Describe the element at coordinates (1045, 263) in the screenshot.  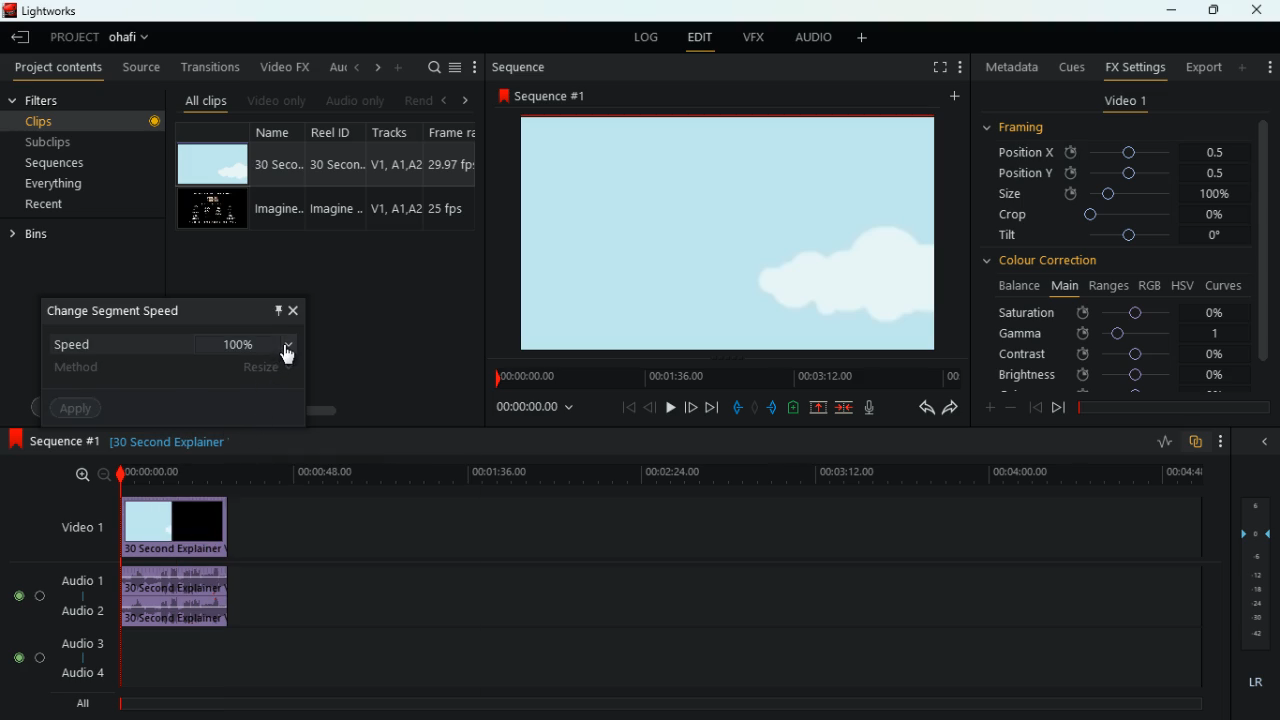
I see `colour correction` at that location.